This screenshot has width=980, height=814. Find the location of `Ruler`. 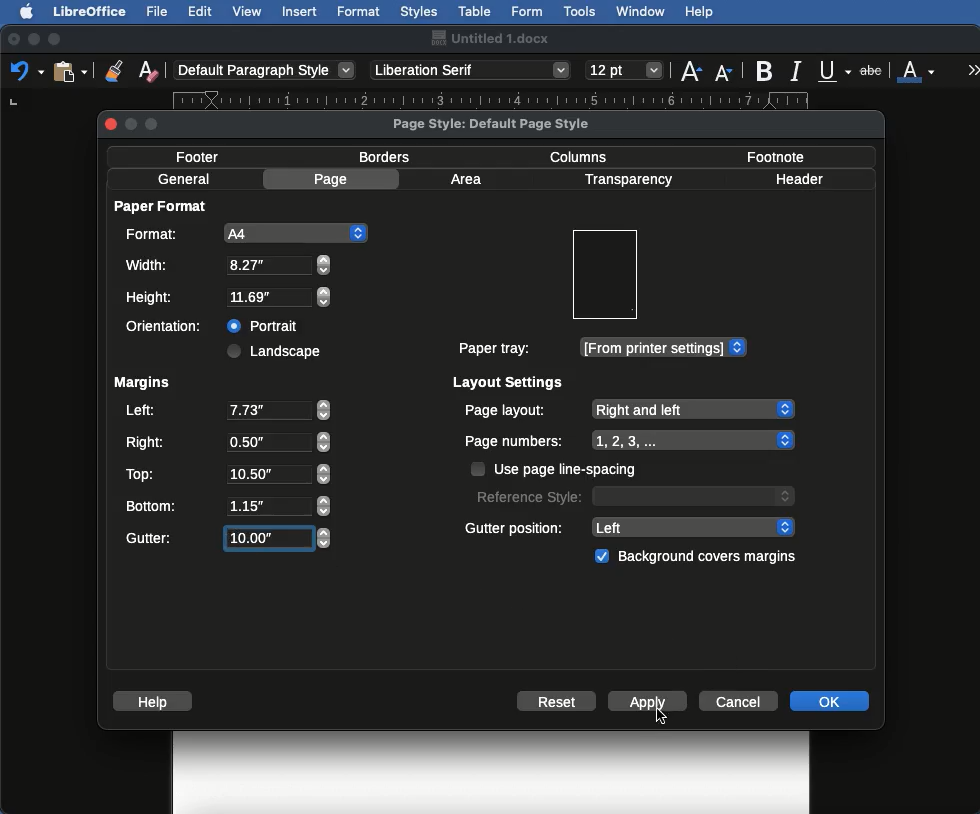

Ruler is located at coordinates (509, 100).